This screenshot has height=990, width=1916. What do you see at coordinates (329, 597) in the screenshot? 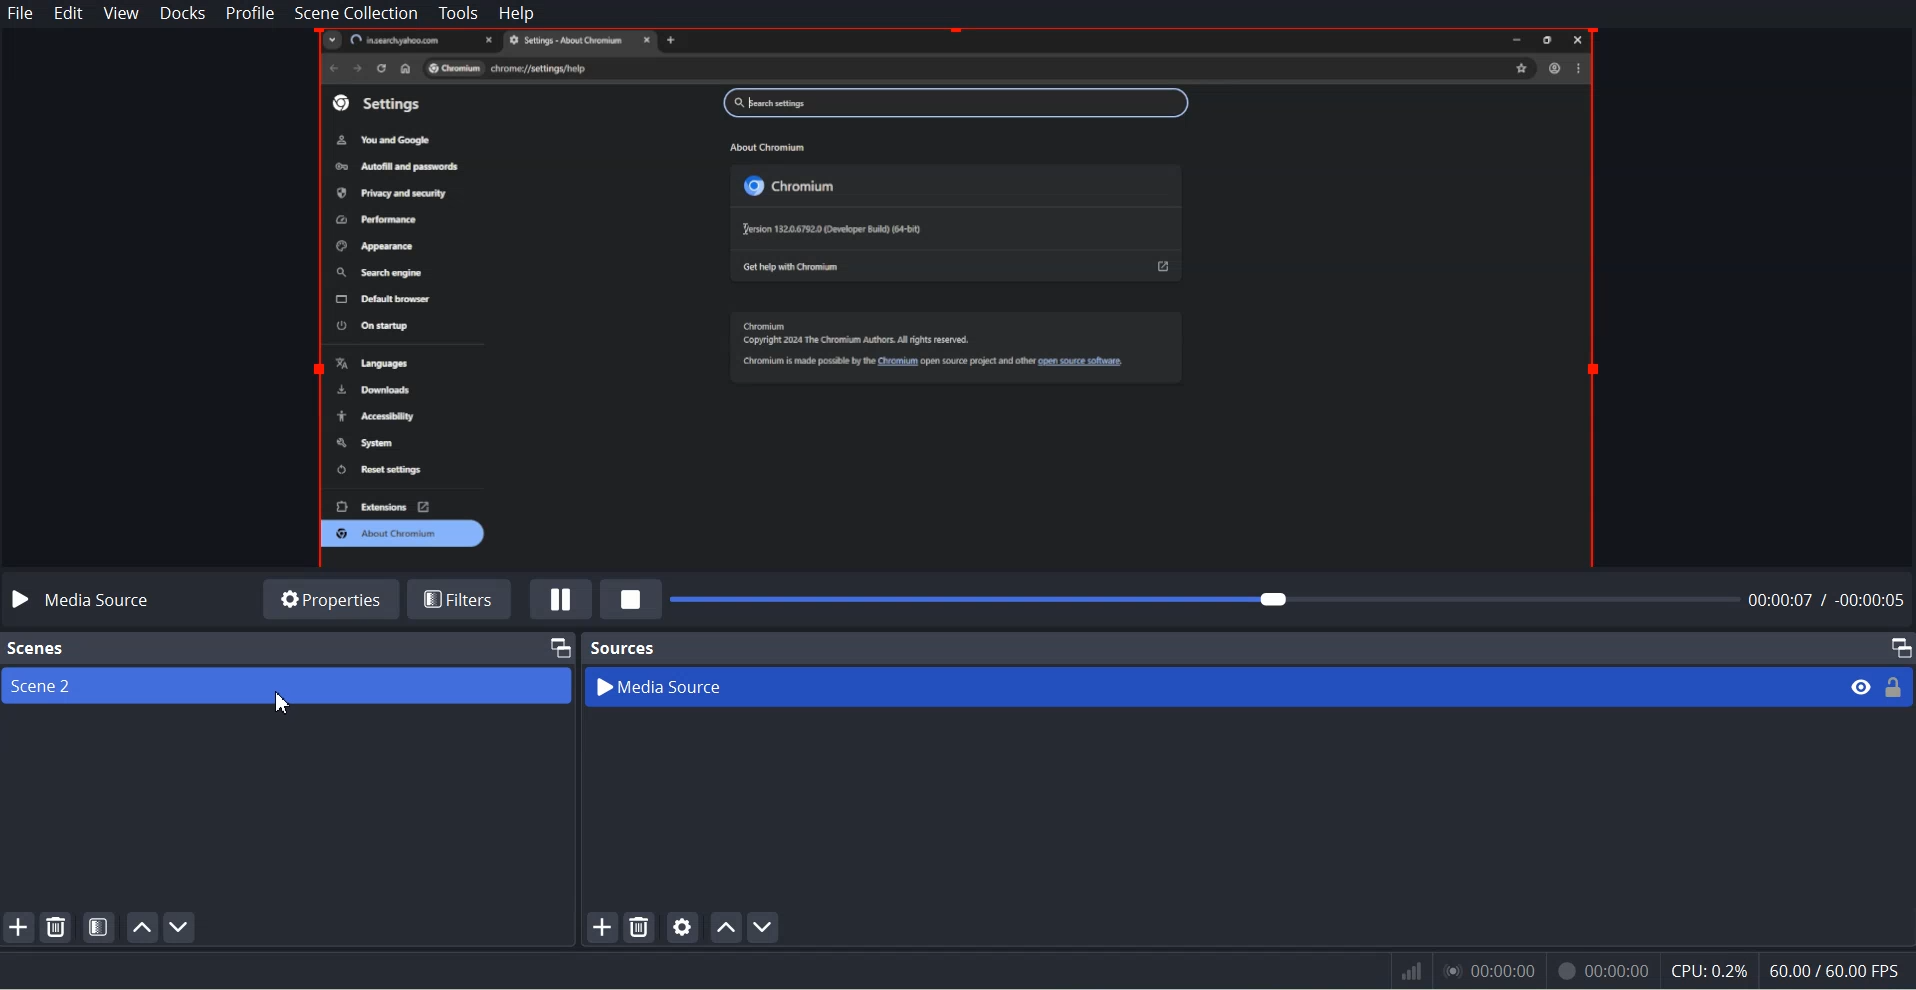
I see `Properties` at bounding box center [329, 597].